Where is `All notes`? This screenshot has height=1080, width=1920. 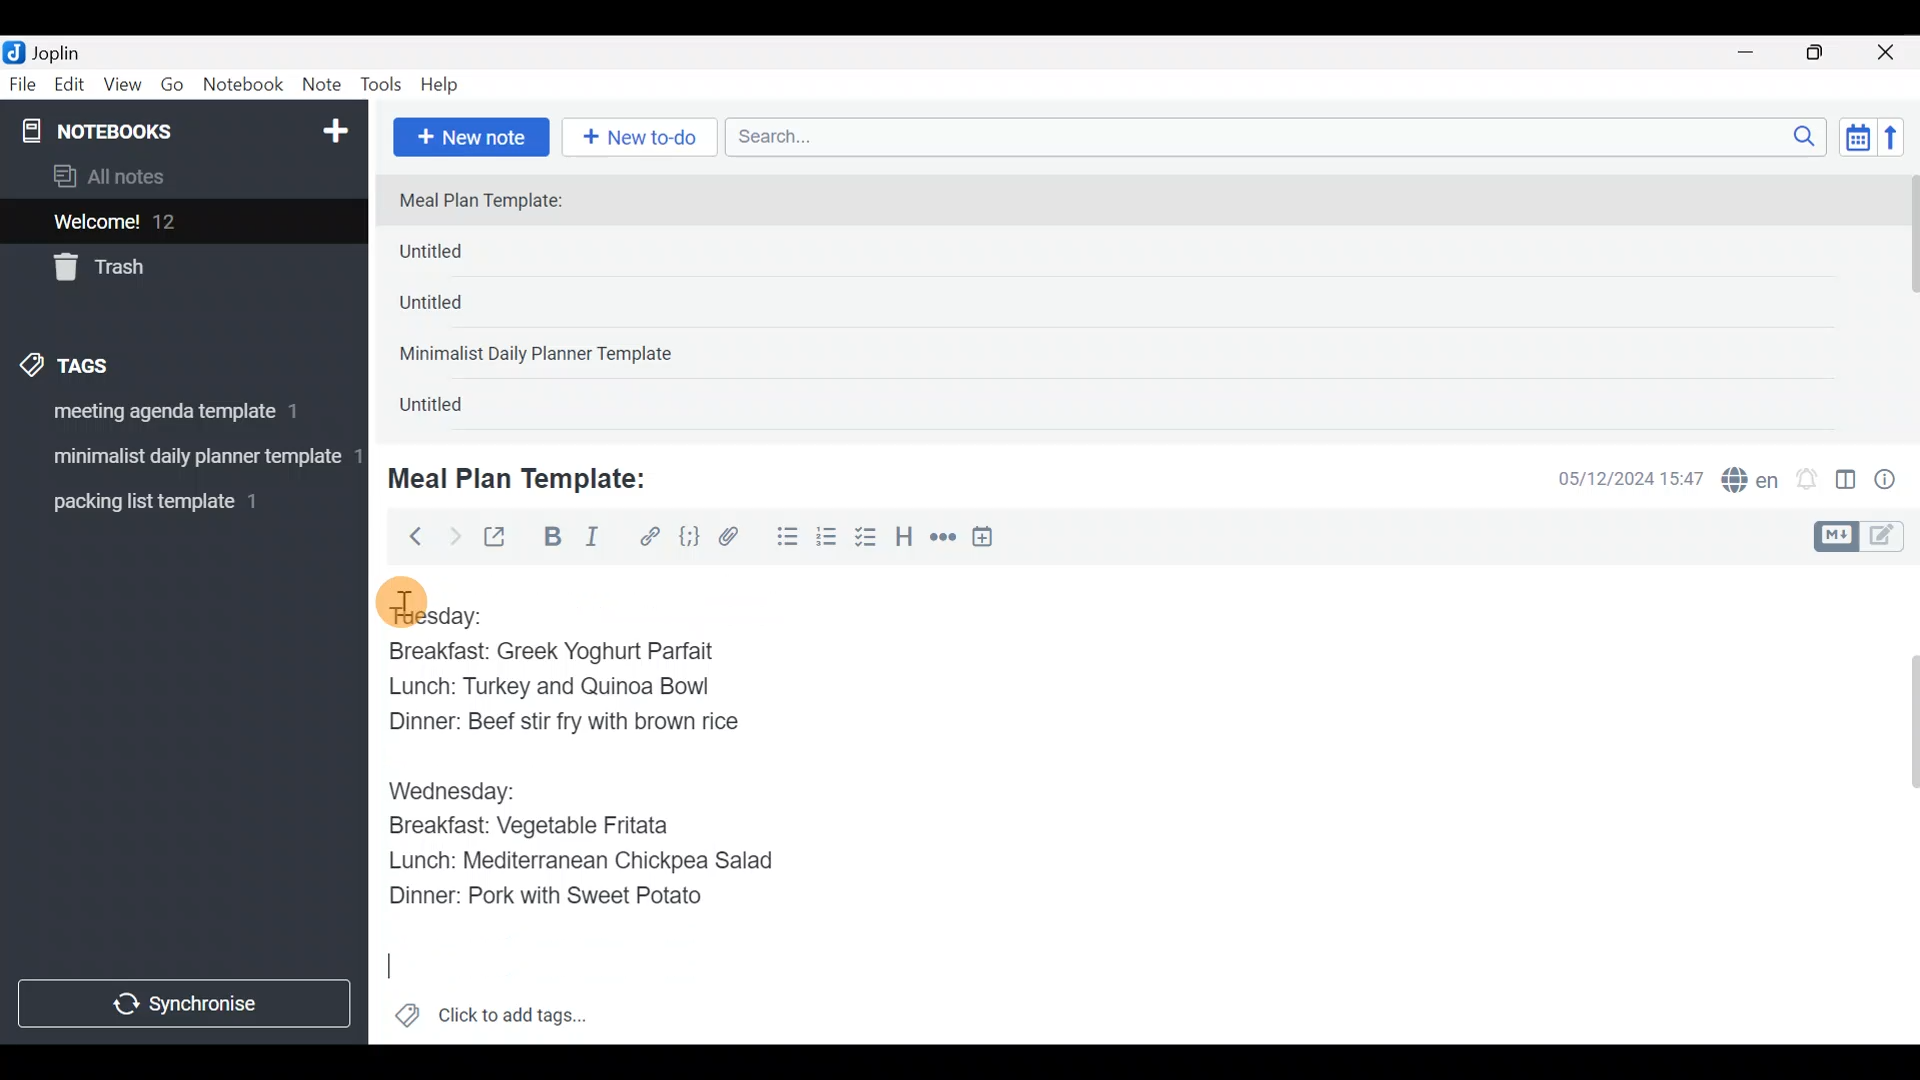
All notes is located at coordinates (179, 178).